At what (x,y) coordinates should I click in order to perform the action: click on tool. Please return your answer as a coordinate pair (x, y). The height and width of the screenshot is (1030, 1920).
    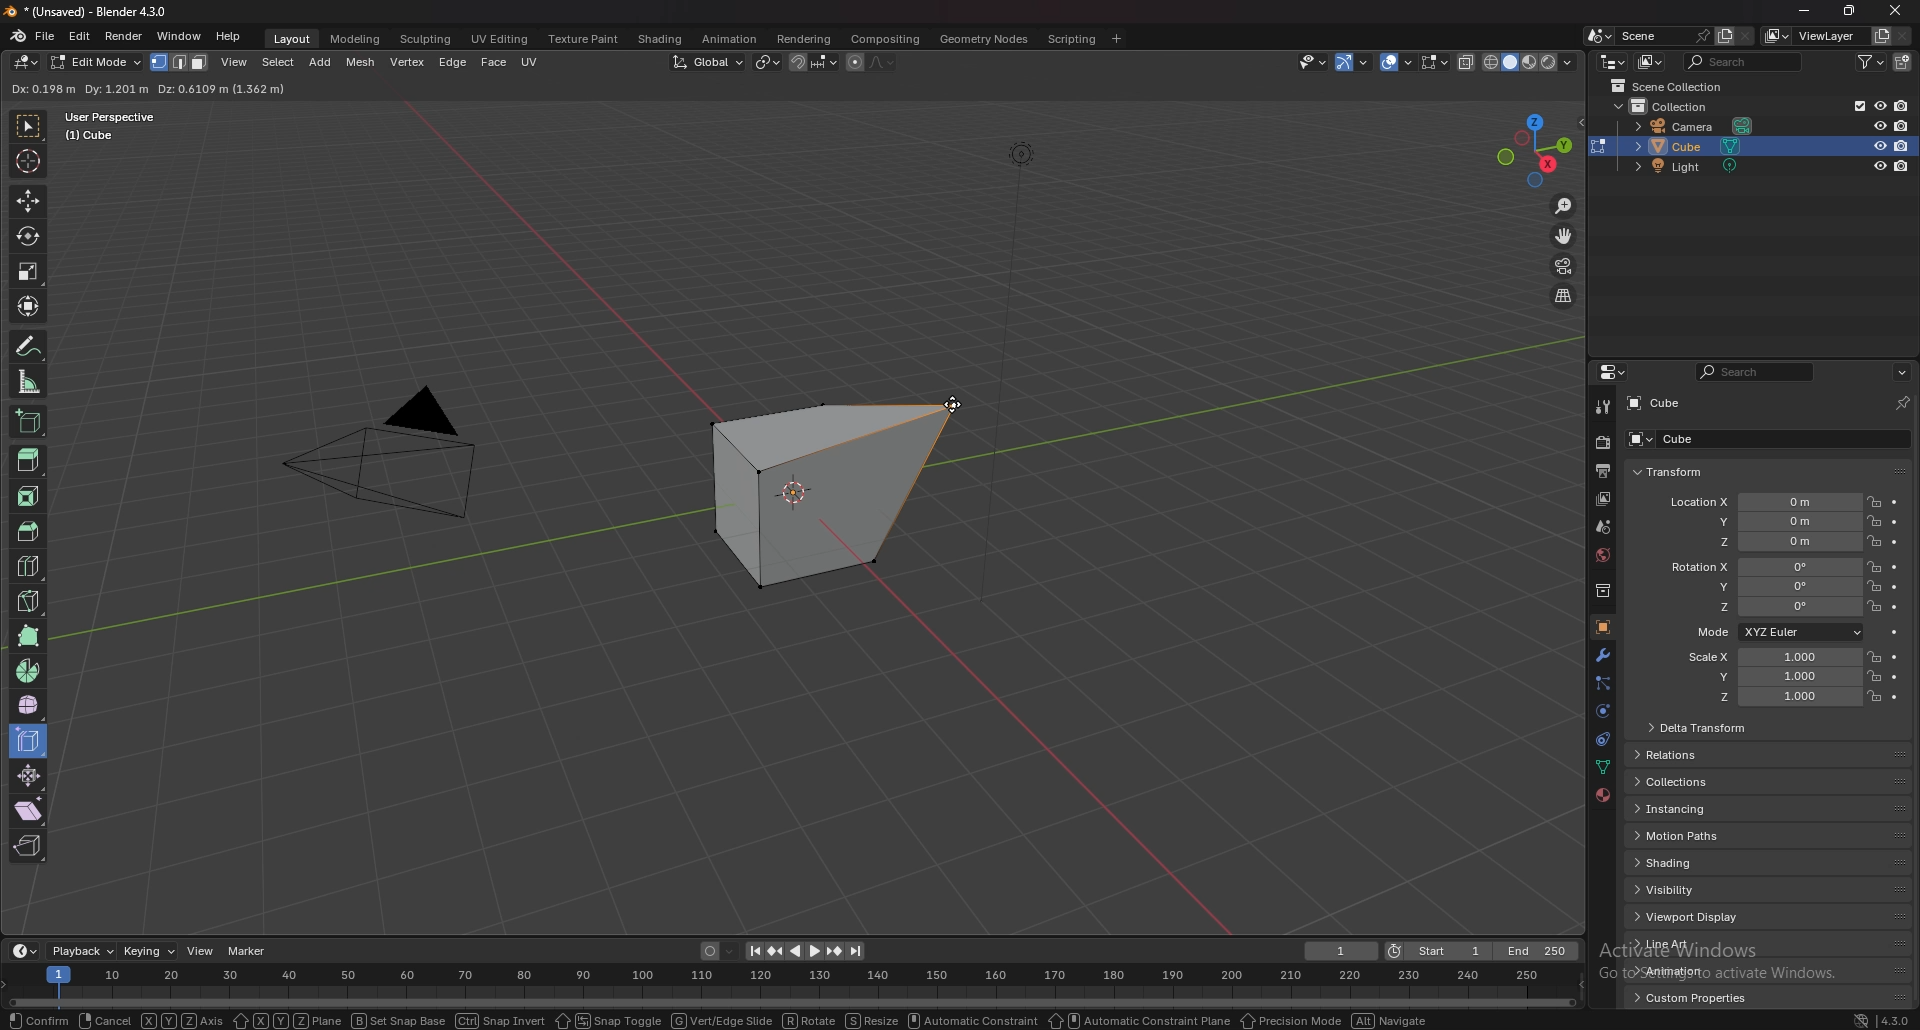
    Looking at the image, I should click on (1603, 407).